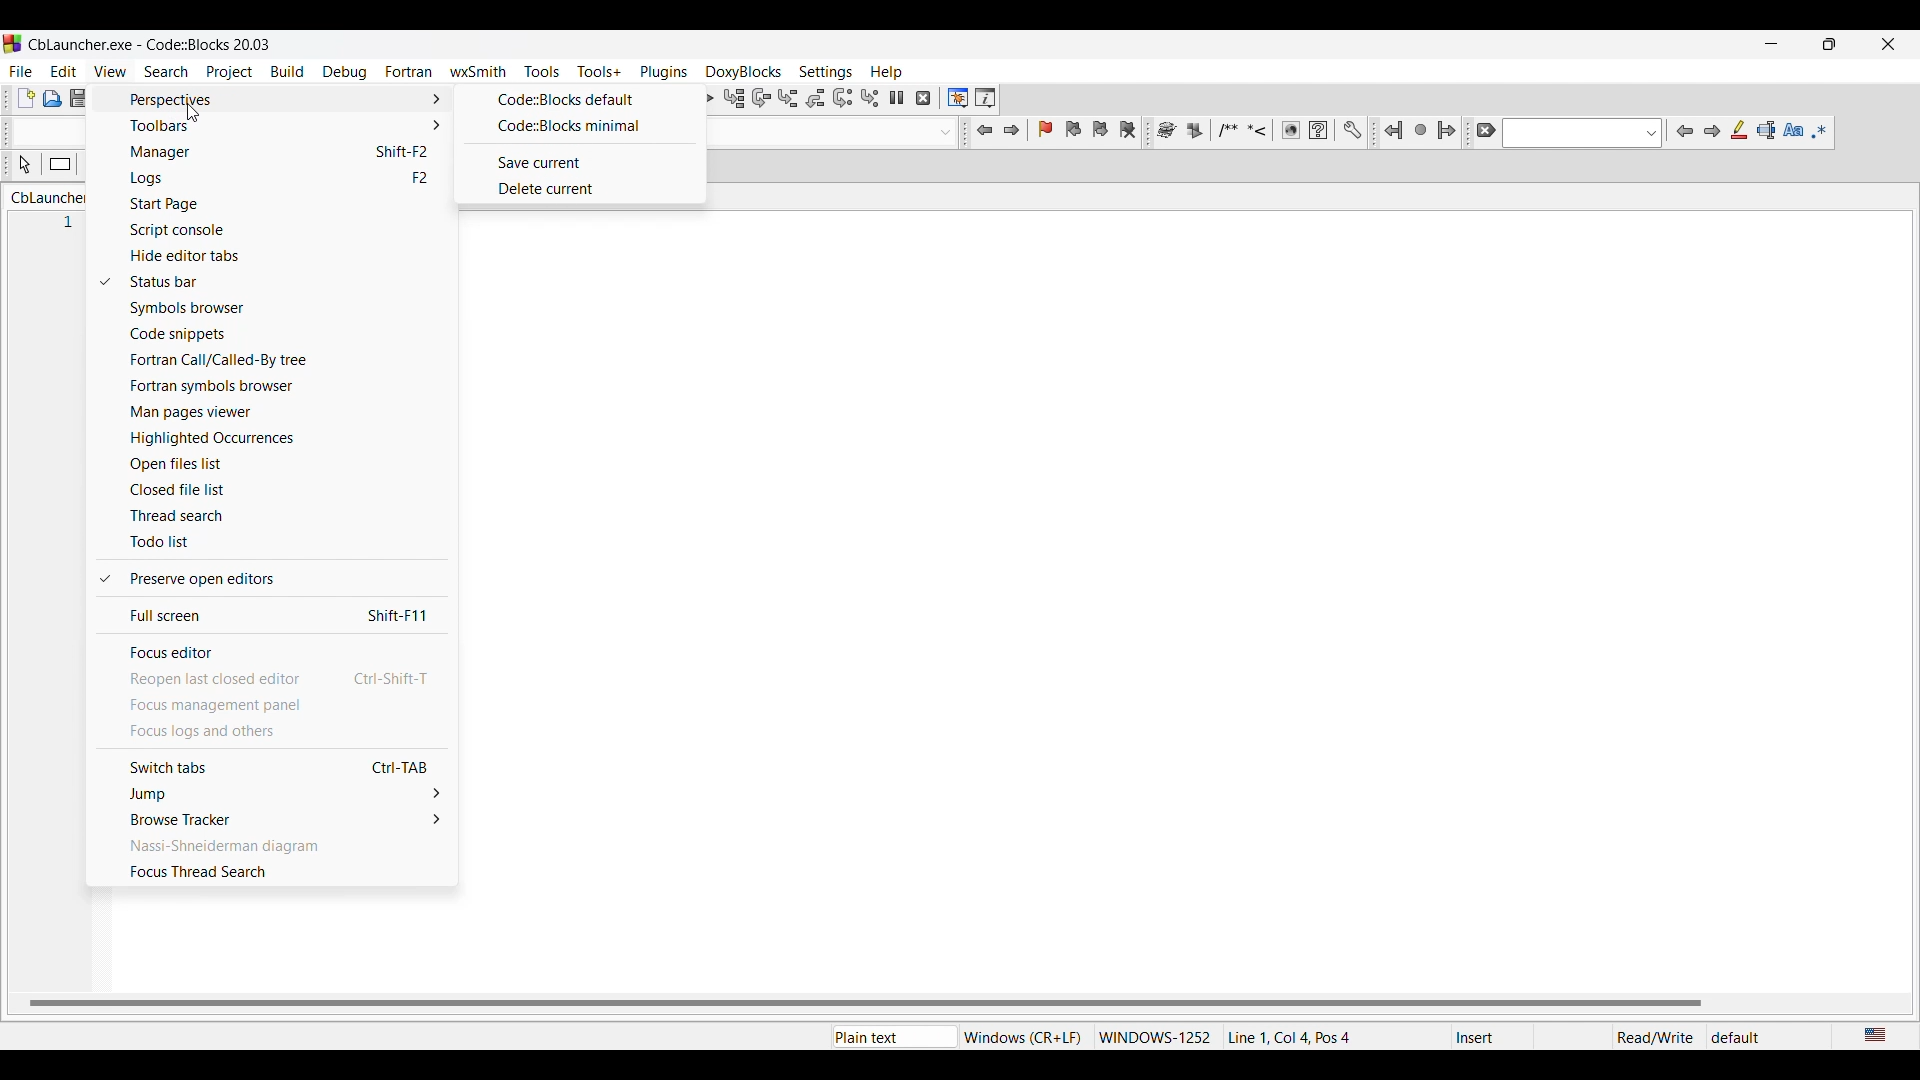 The width and height of the screenshot is (1920, 1080). I want to click on Step info, so click(788, 98).